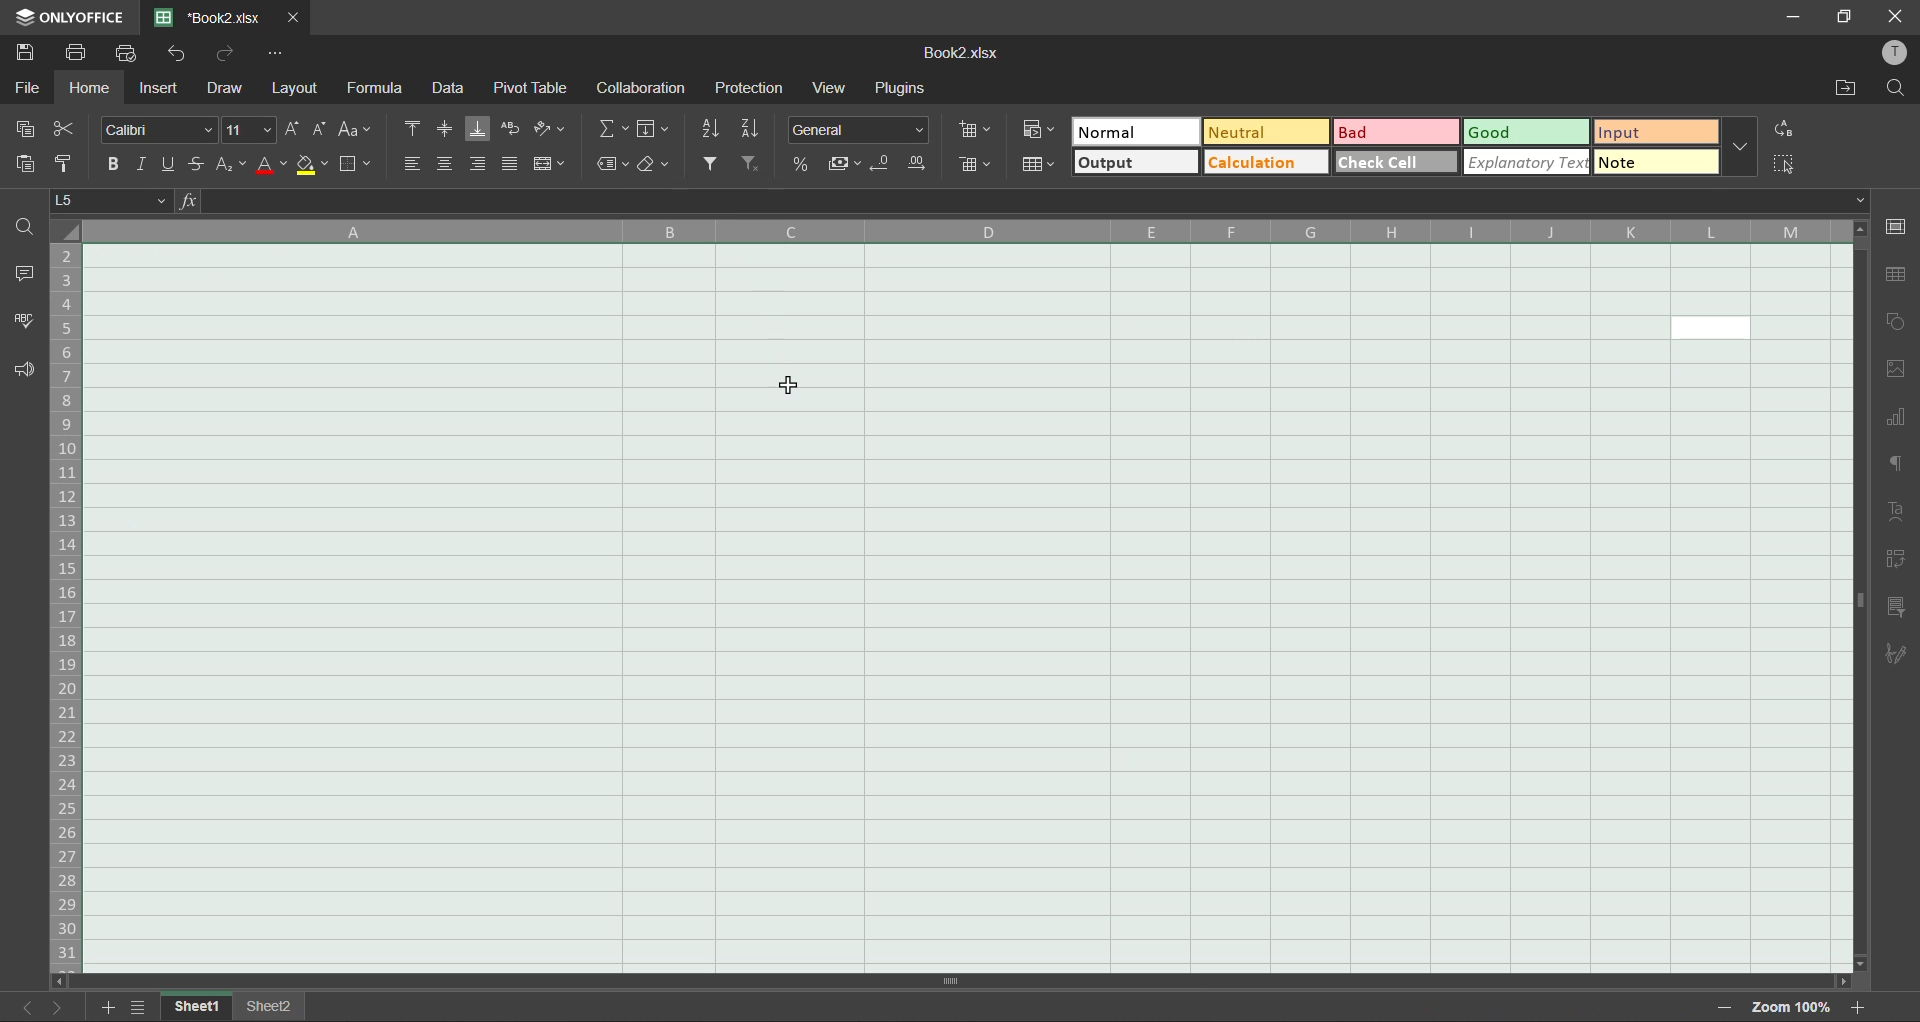 The height and width of the screenshot is (1022, 1920). I want to click on sort ascending, so click(710, 130).